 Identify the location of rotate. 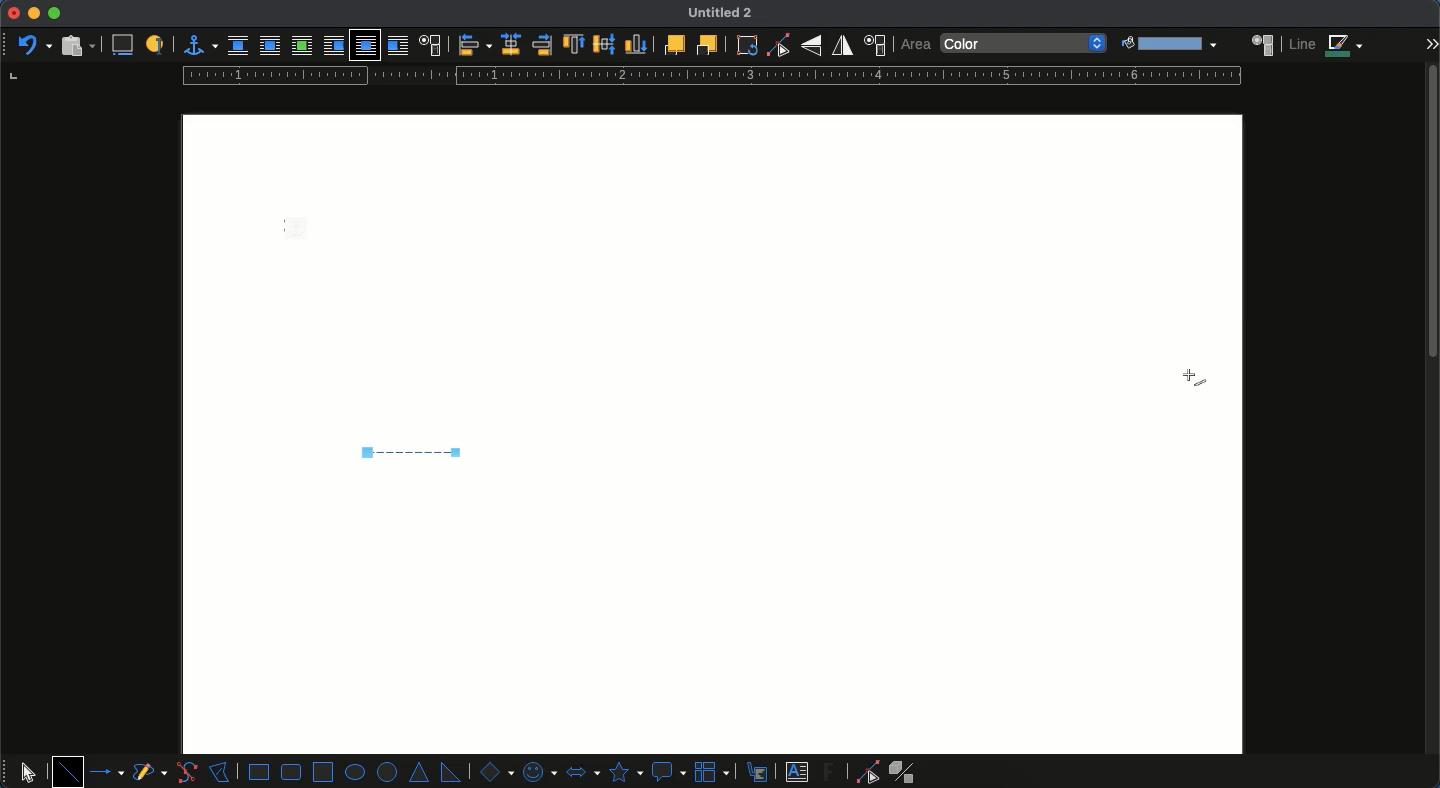
(747, 45).